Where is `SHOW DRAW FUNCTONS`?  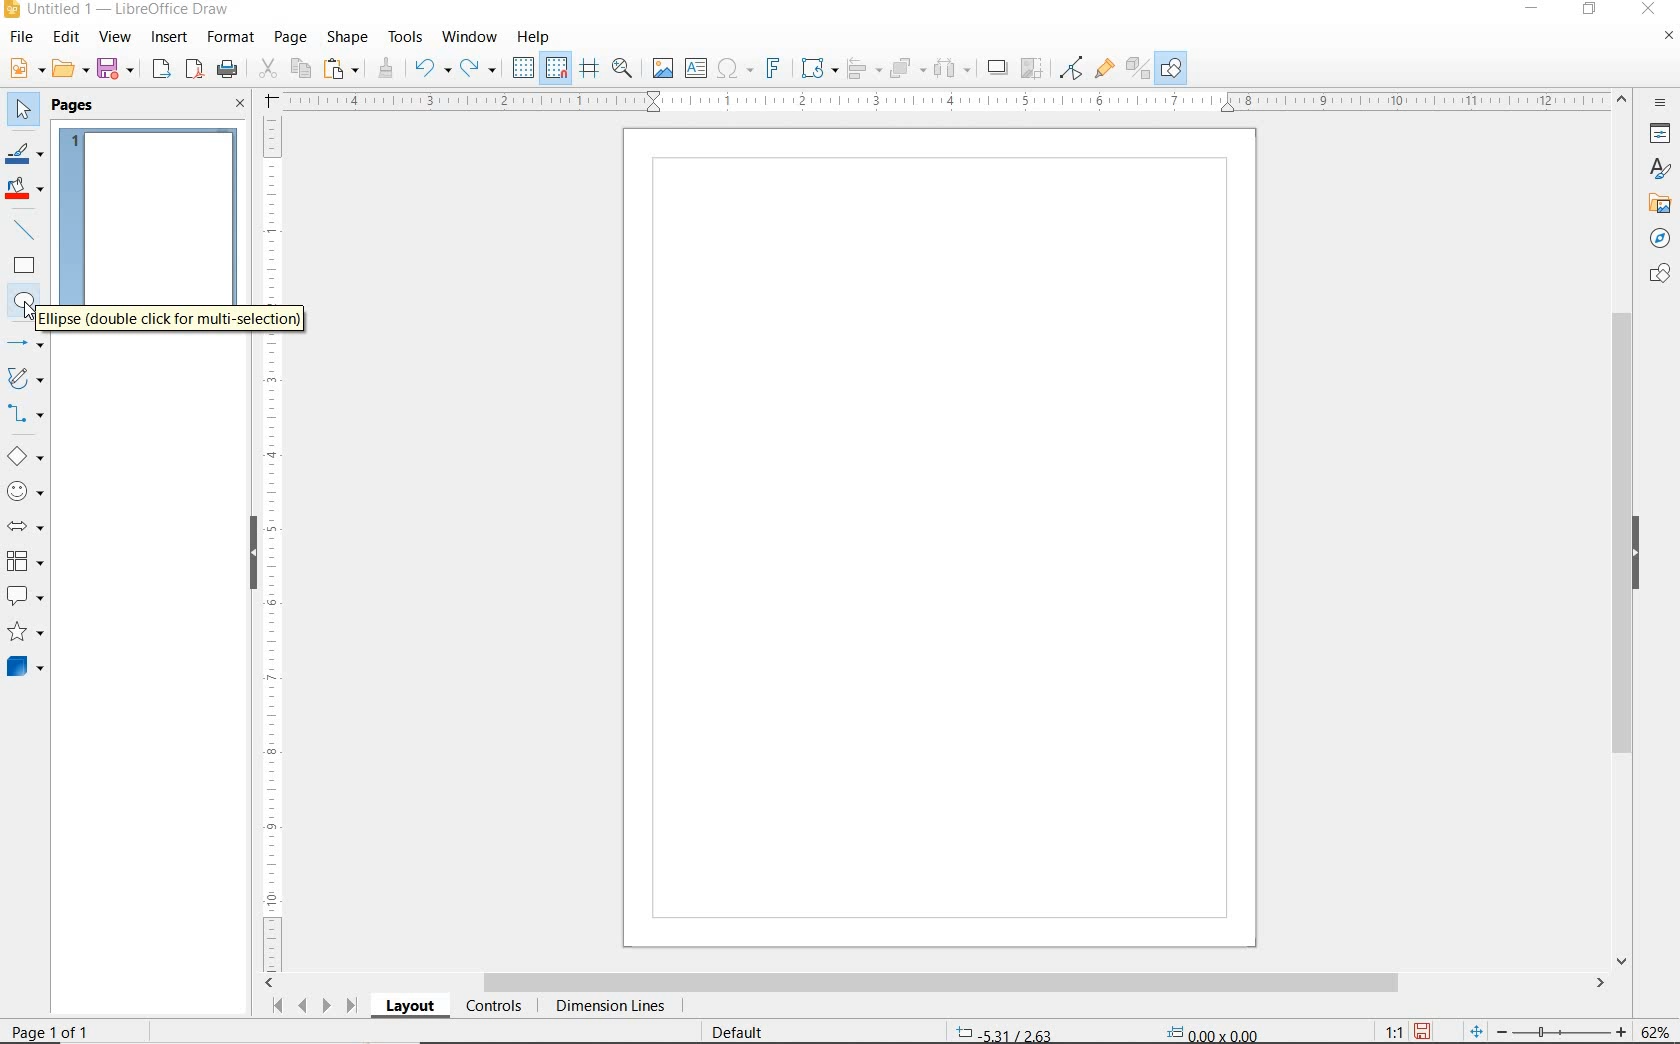 SHOW DRAW FUNCTONS is located at coordinates (1171, 68).